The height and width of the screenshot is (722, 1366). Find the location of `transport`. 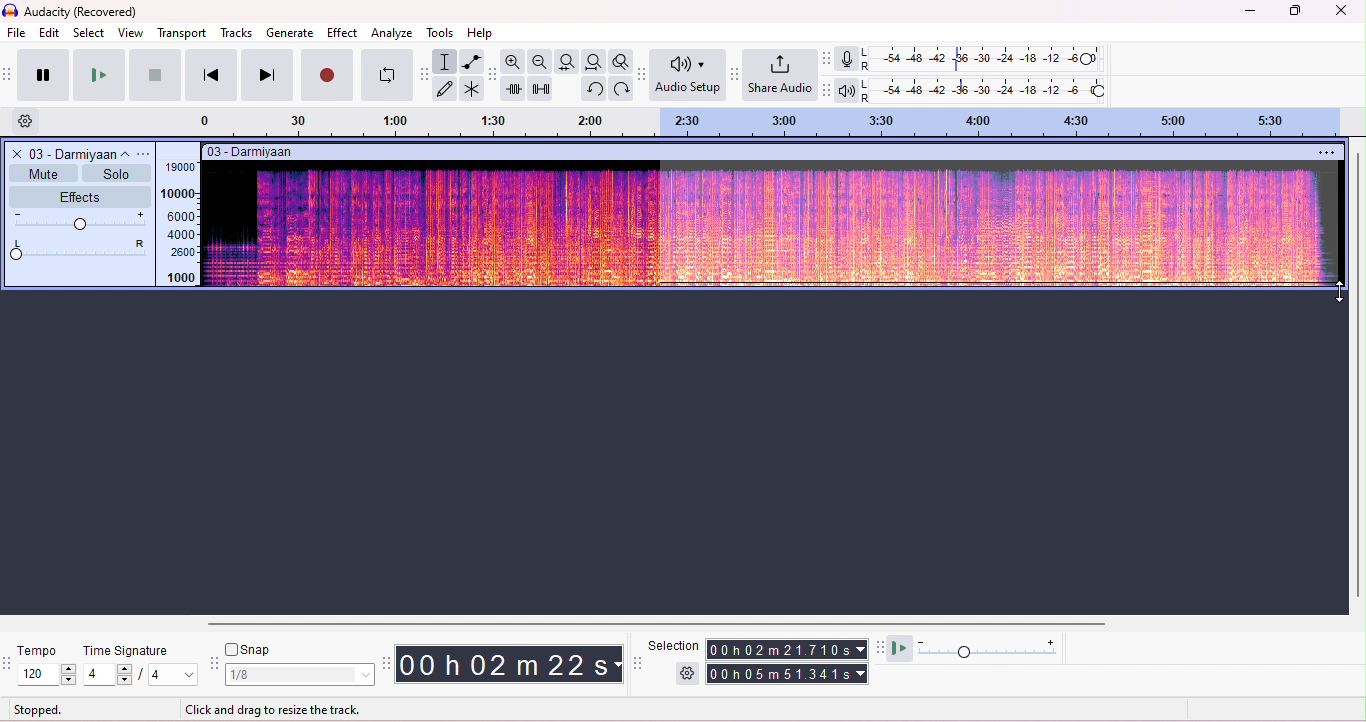

transport is located at coordinates (182, 33).